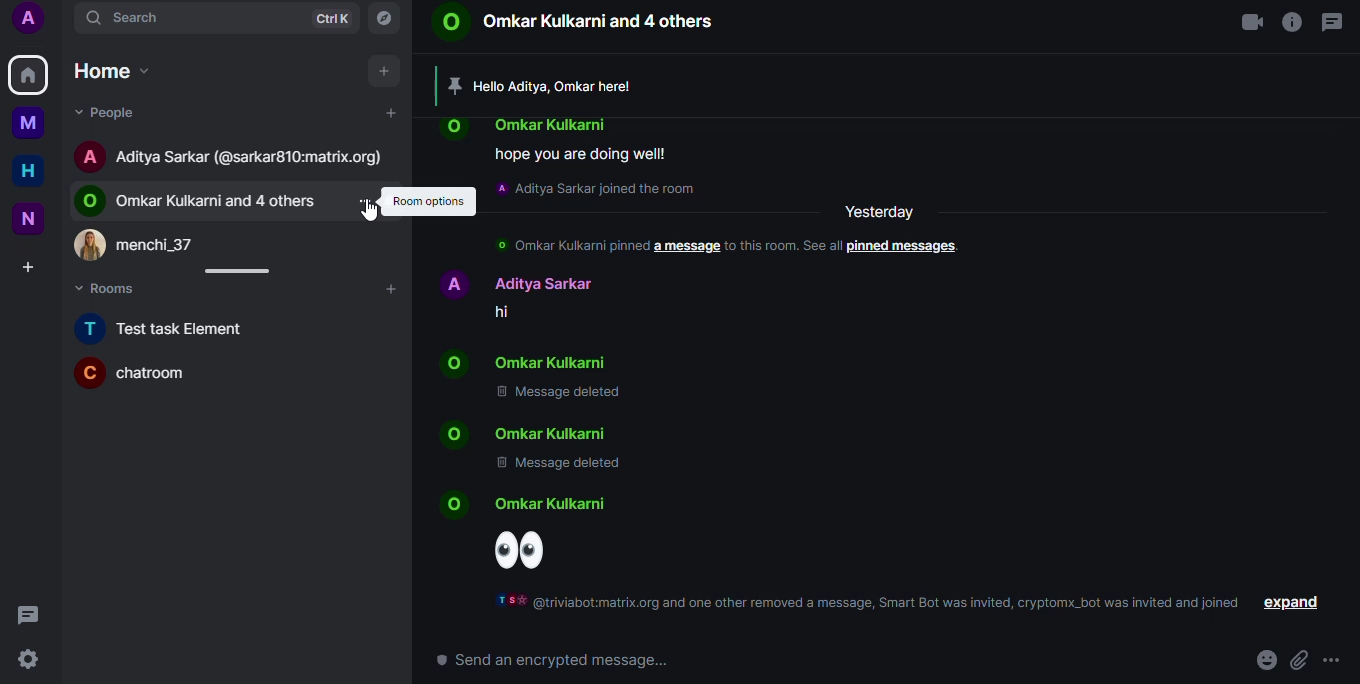 The height and width of the screenshot is (684, 1360). I want to click on home, so click(27, 172).